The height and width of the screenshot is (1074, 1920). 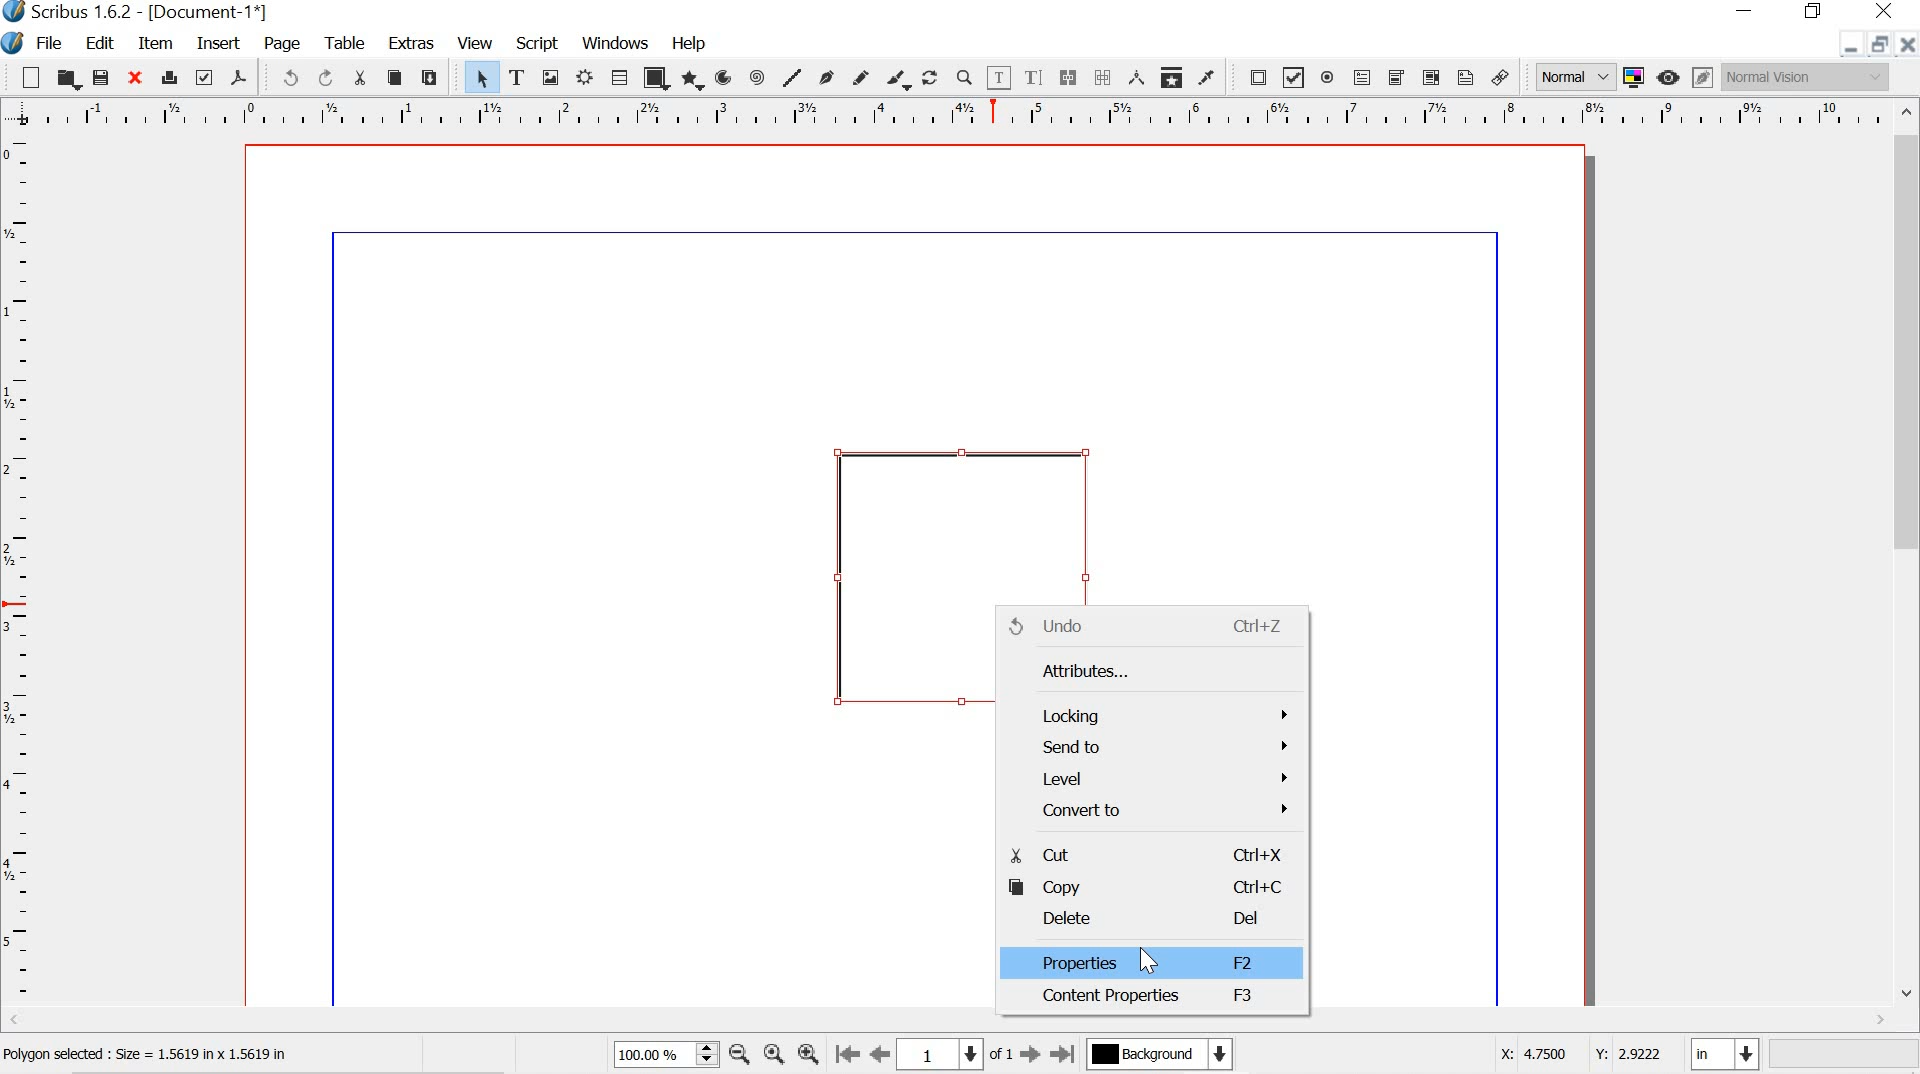 What do you see at coordinates (1848, 48) in the screenshot?
I see `minimize` at bounding box center [1848, 48].